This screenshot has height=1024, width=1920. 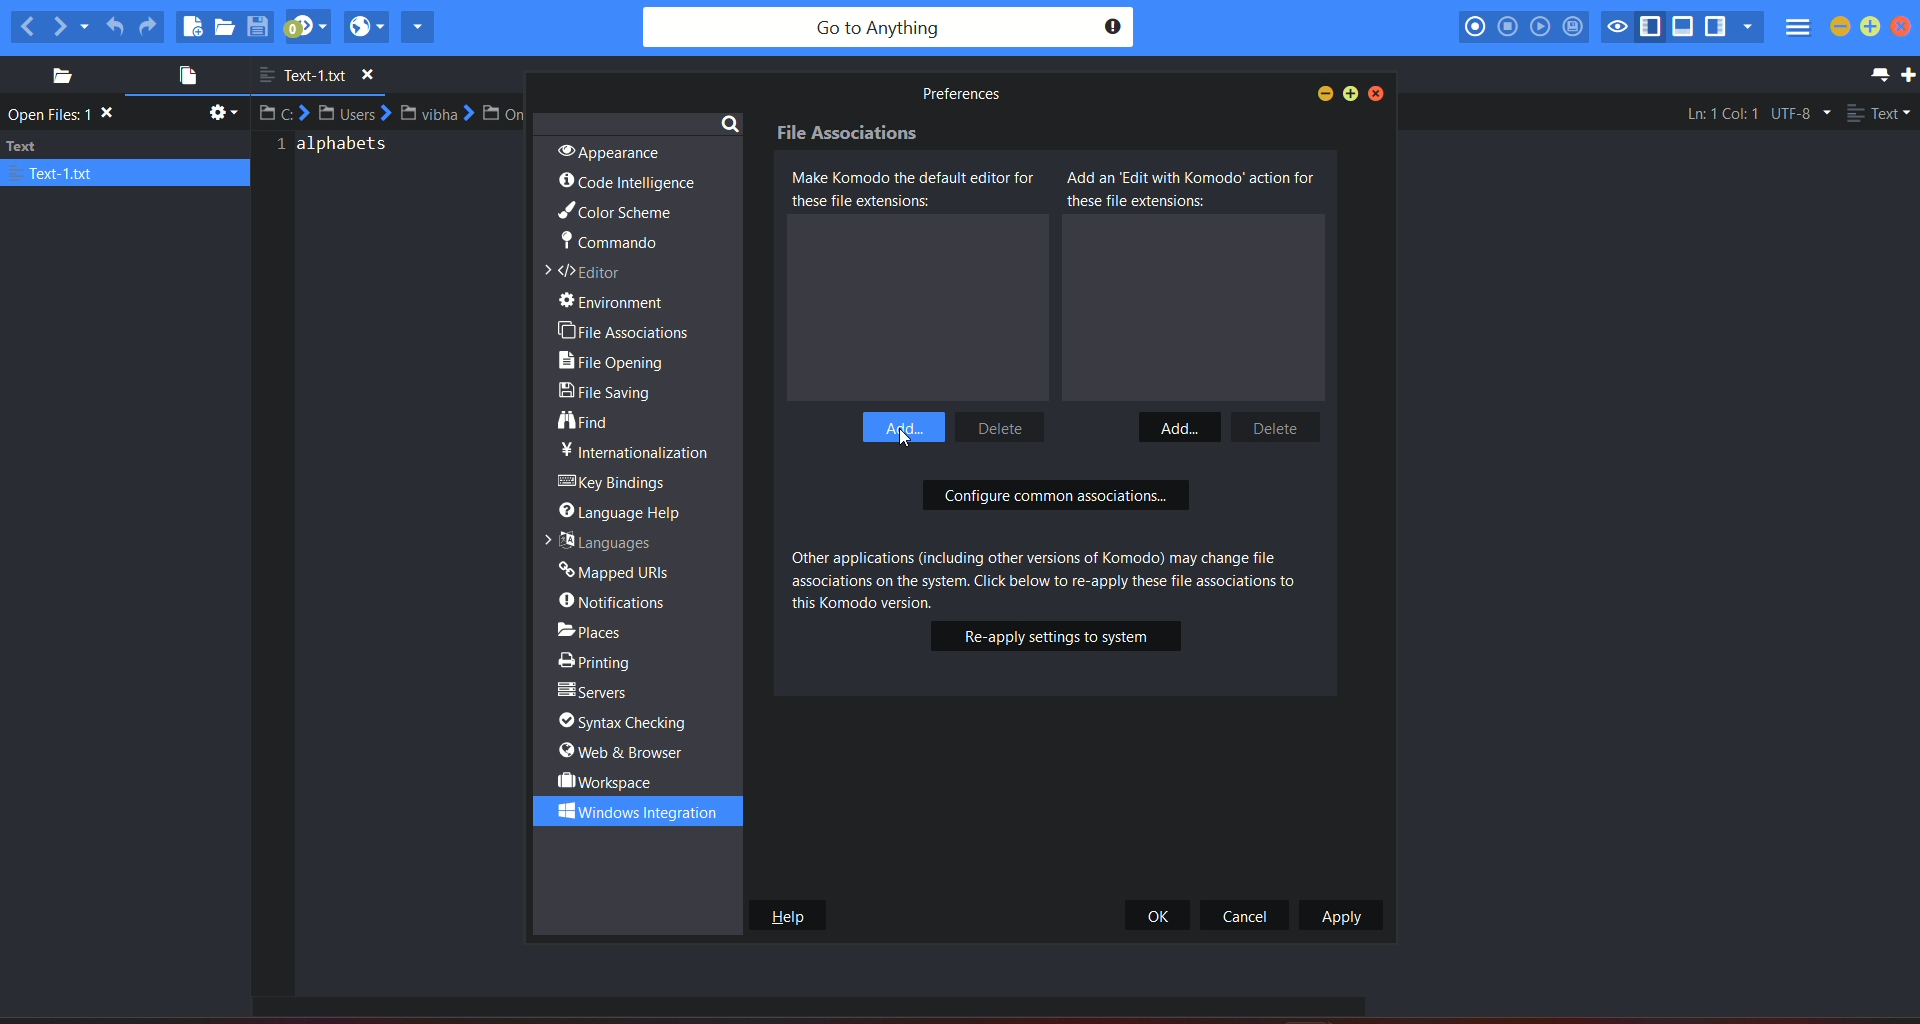 What do you see at coordinates (919, 190) in the screenshot?
I see `Make komodo the default` at bounding box center [919, 190].